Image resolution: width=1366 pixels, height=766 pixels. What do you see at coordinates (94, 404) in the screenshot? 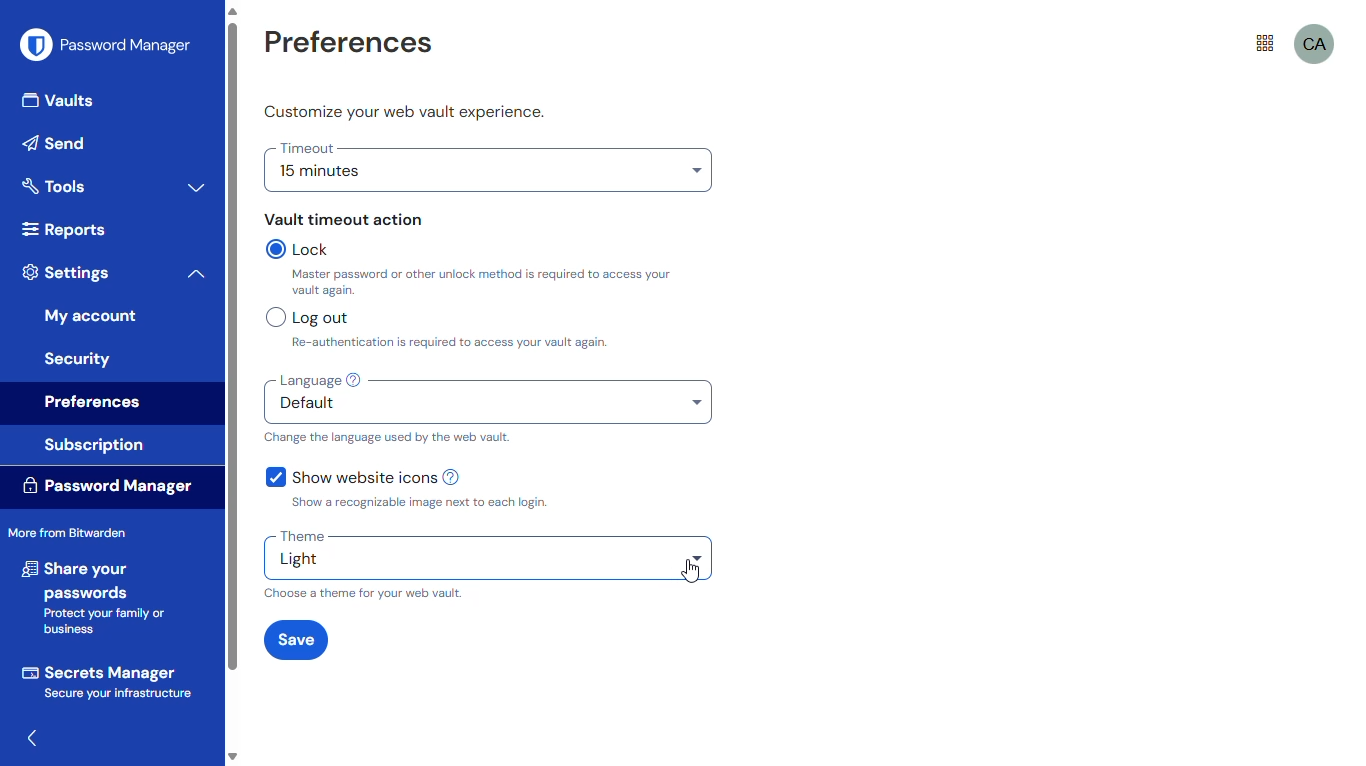
I see `preferences` at bounding box center [94, 404].